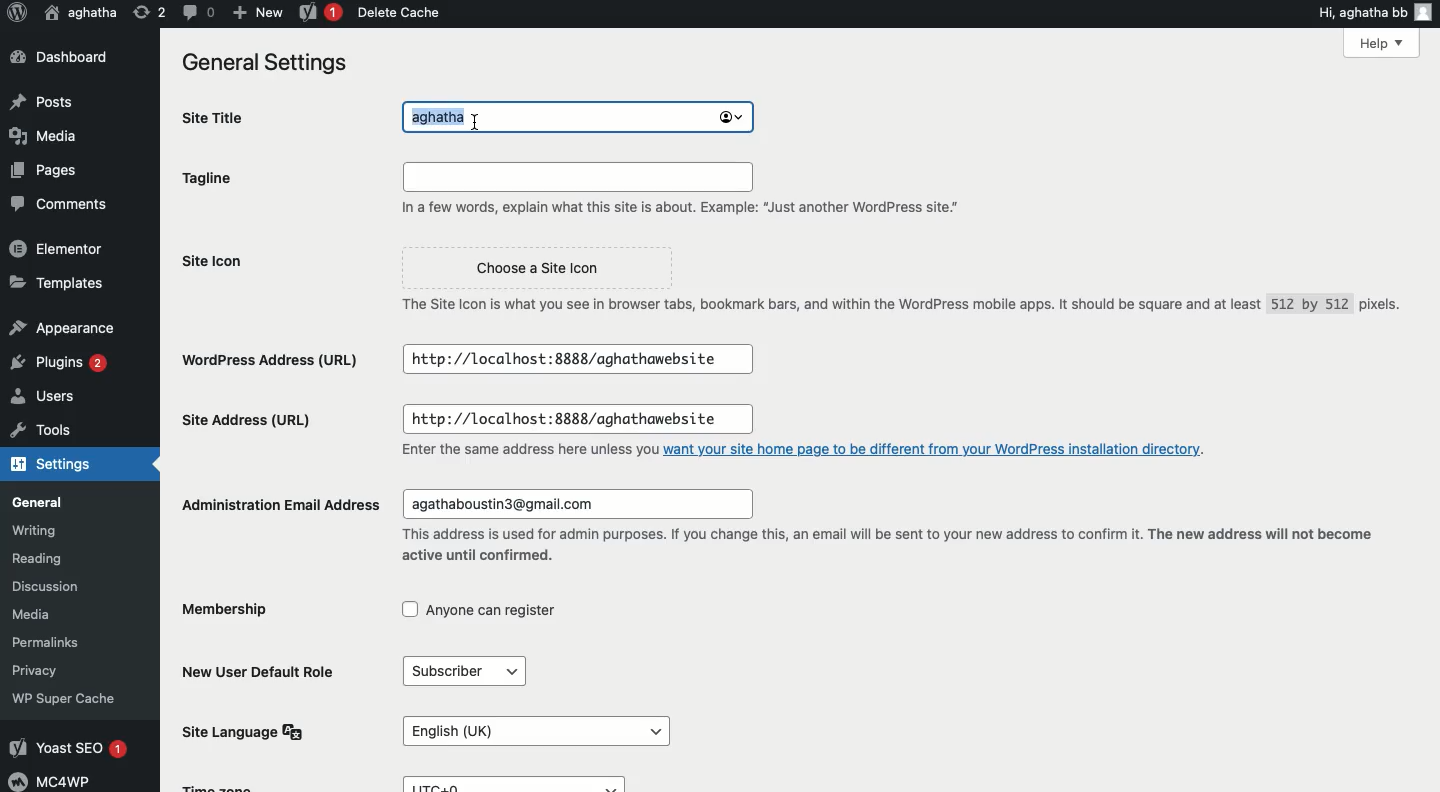  Describe the element at coordinates (33, 532) in the screenshot. I see `Writing` at that location.